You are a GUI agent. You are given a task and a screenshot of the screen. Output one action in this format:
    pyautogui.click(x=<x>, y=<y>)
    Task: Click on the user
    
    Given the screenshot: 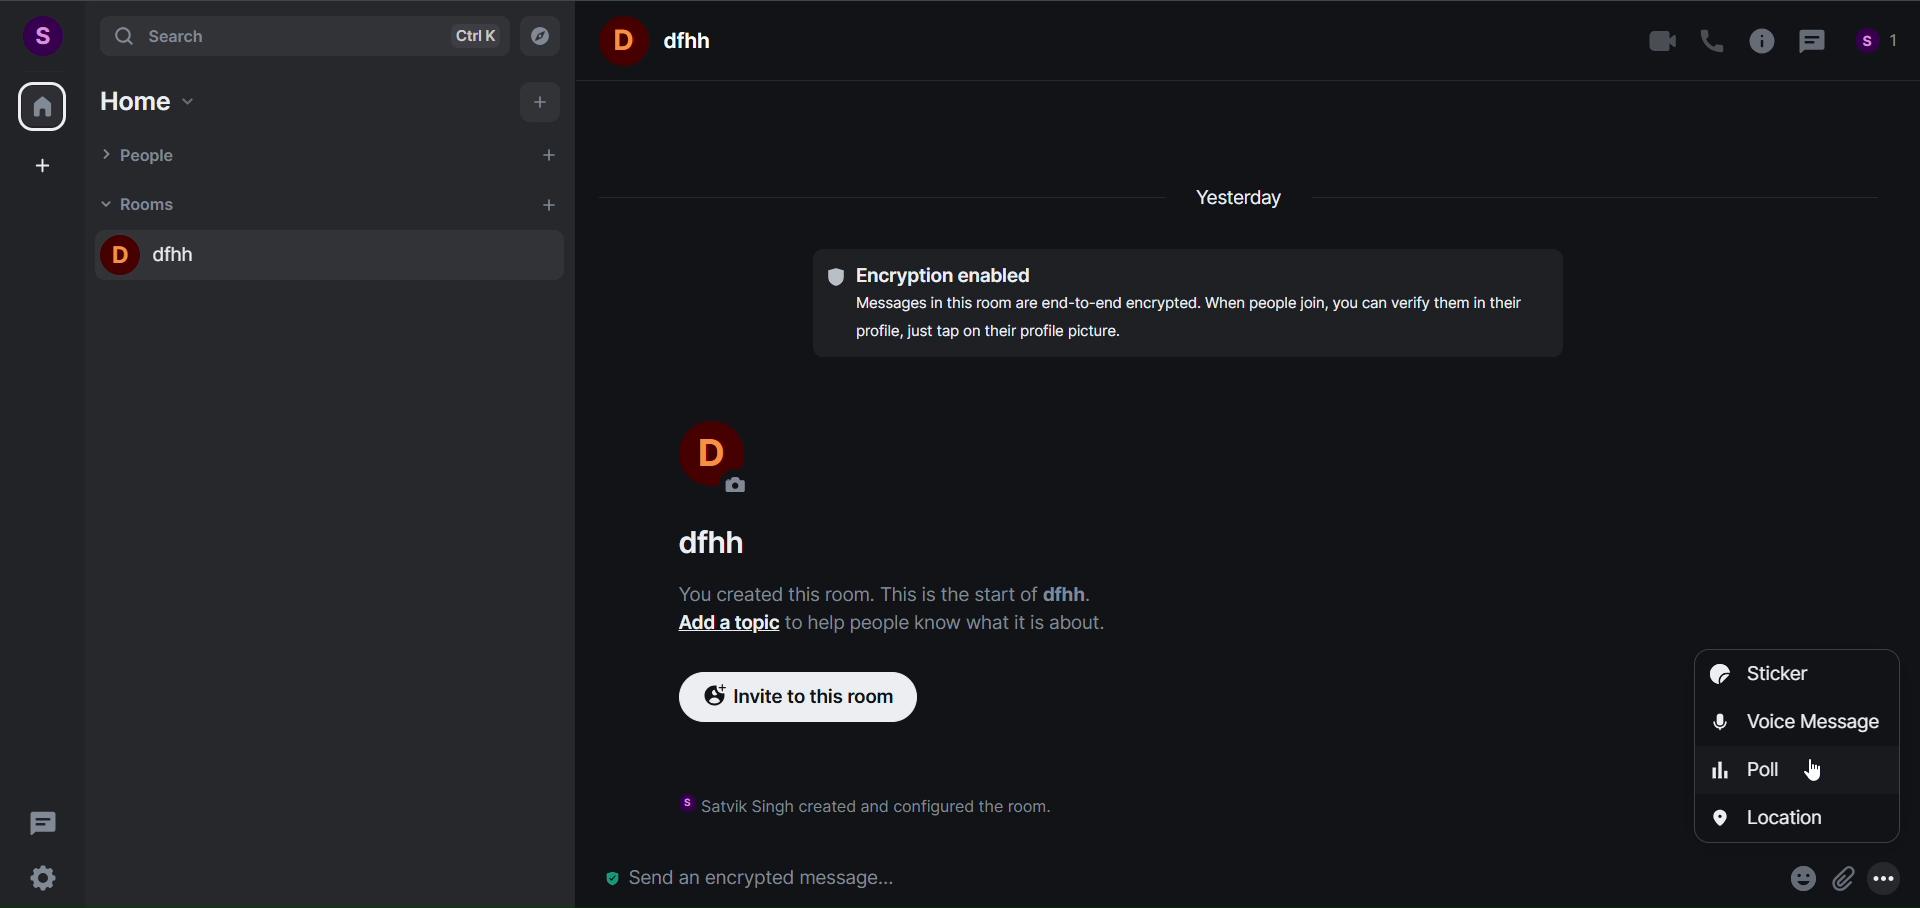 What is the action you would take?
    pyautogui.click(x=41, y=35)
    